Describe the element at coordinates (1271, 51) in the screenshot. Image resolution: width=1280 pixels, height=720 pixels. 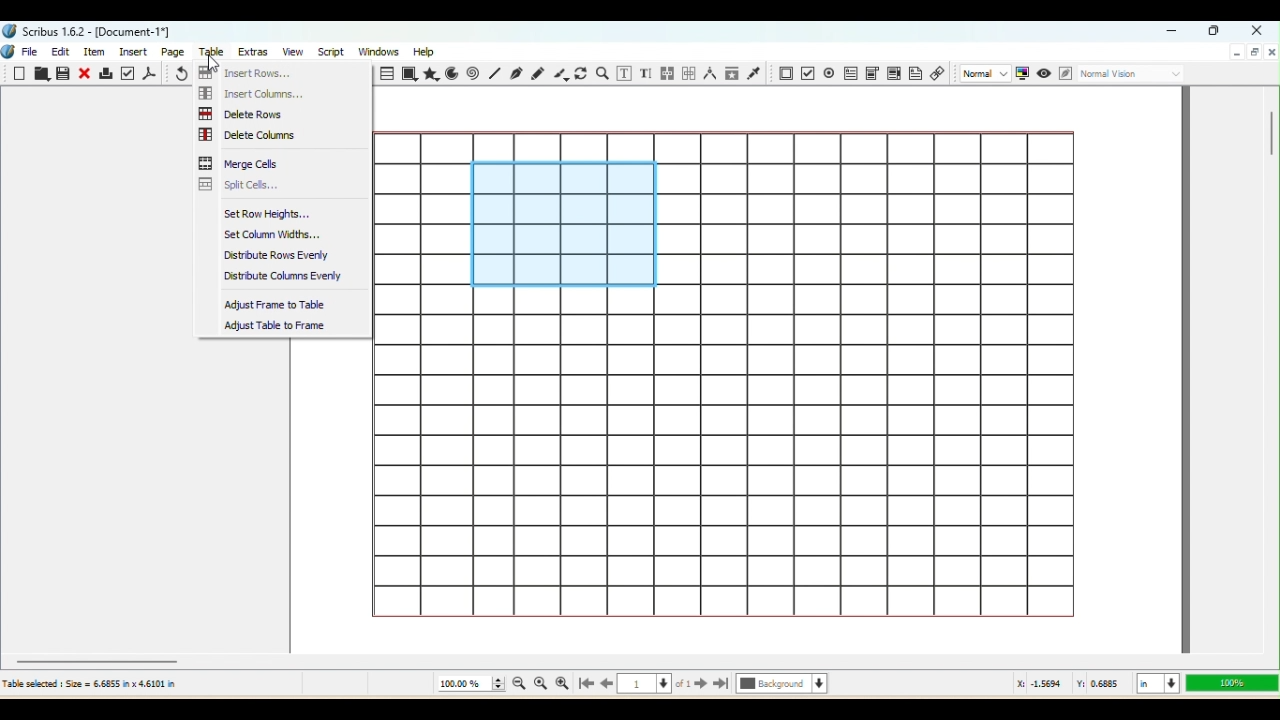
I see `Close document` at that location.